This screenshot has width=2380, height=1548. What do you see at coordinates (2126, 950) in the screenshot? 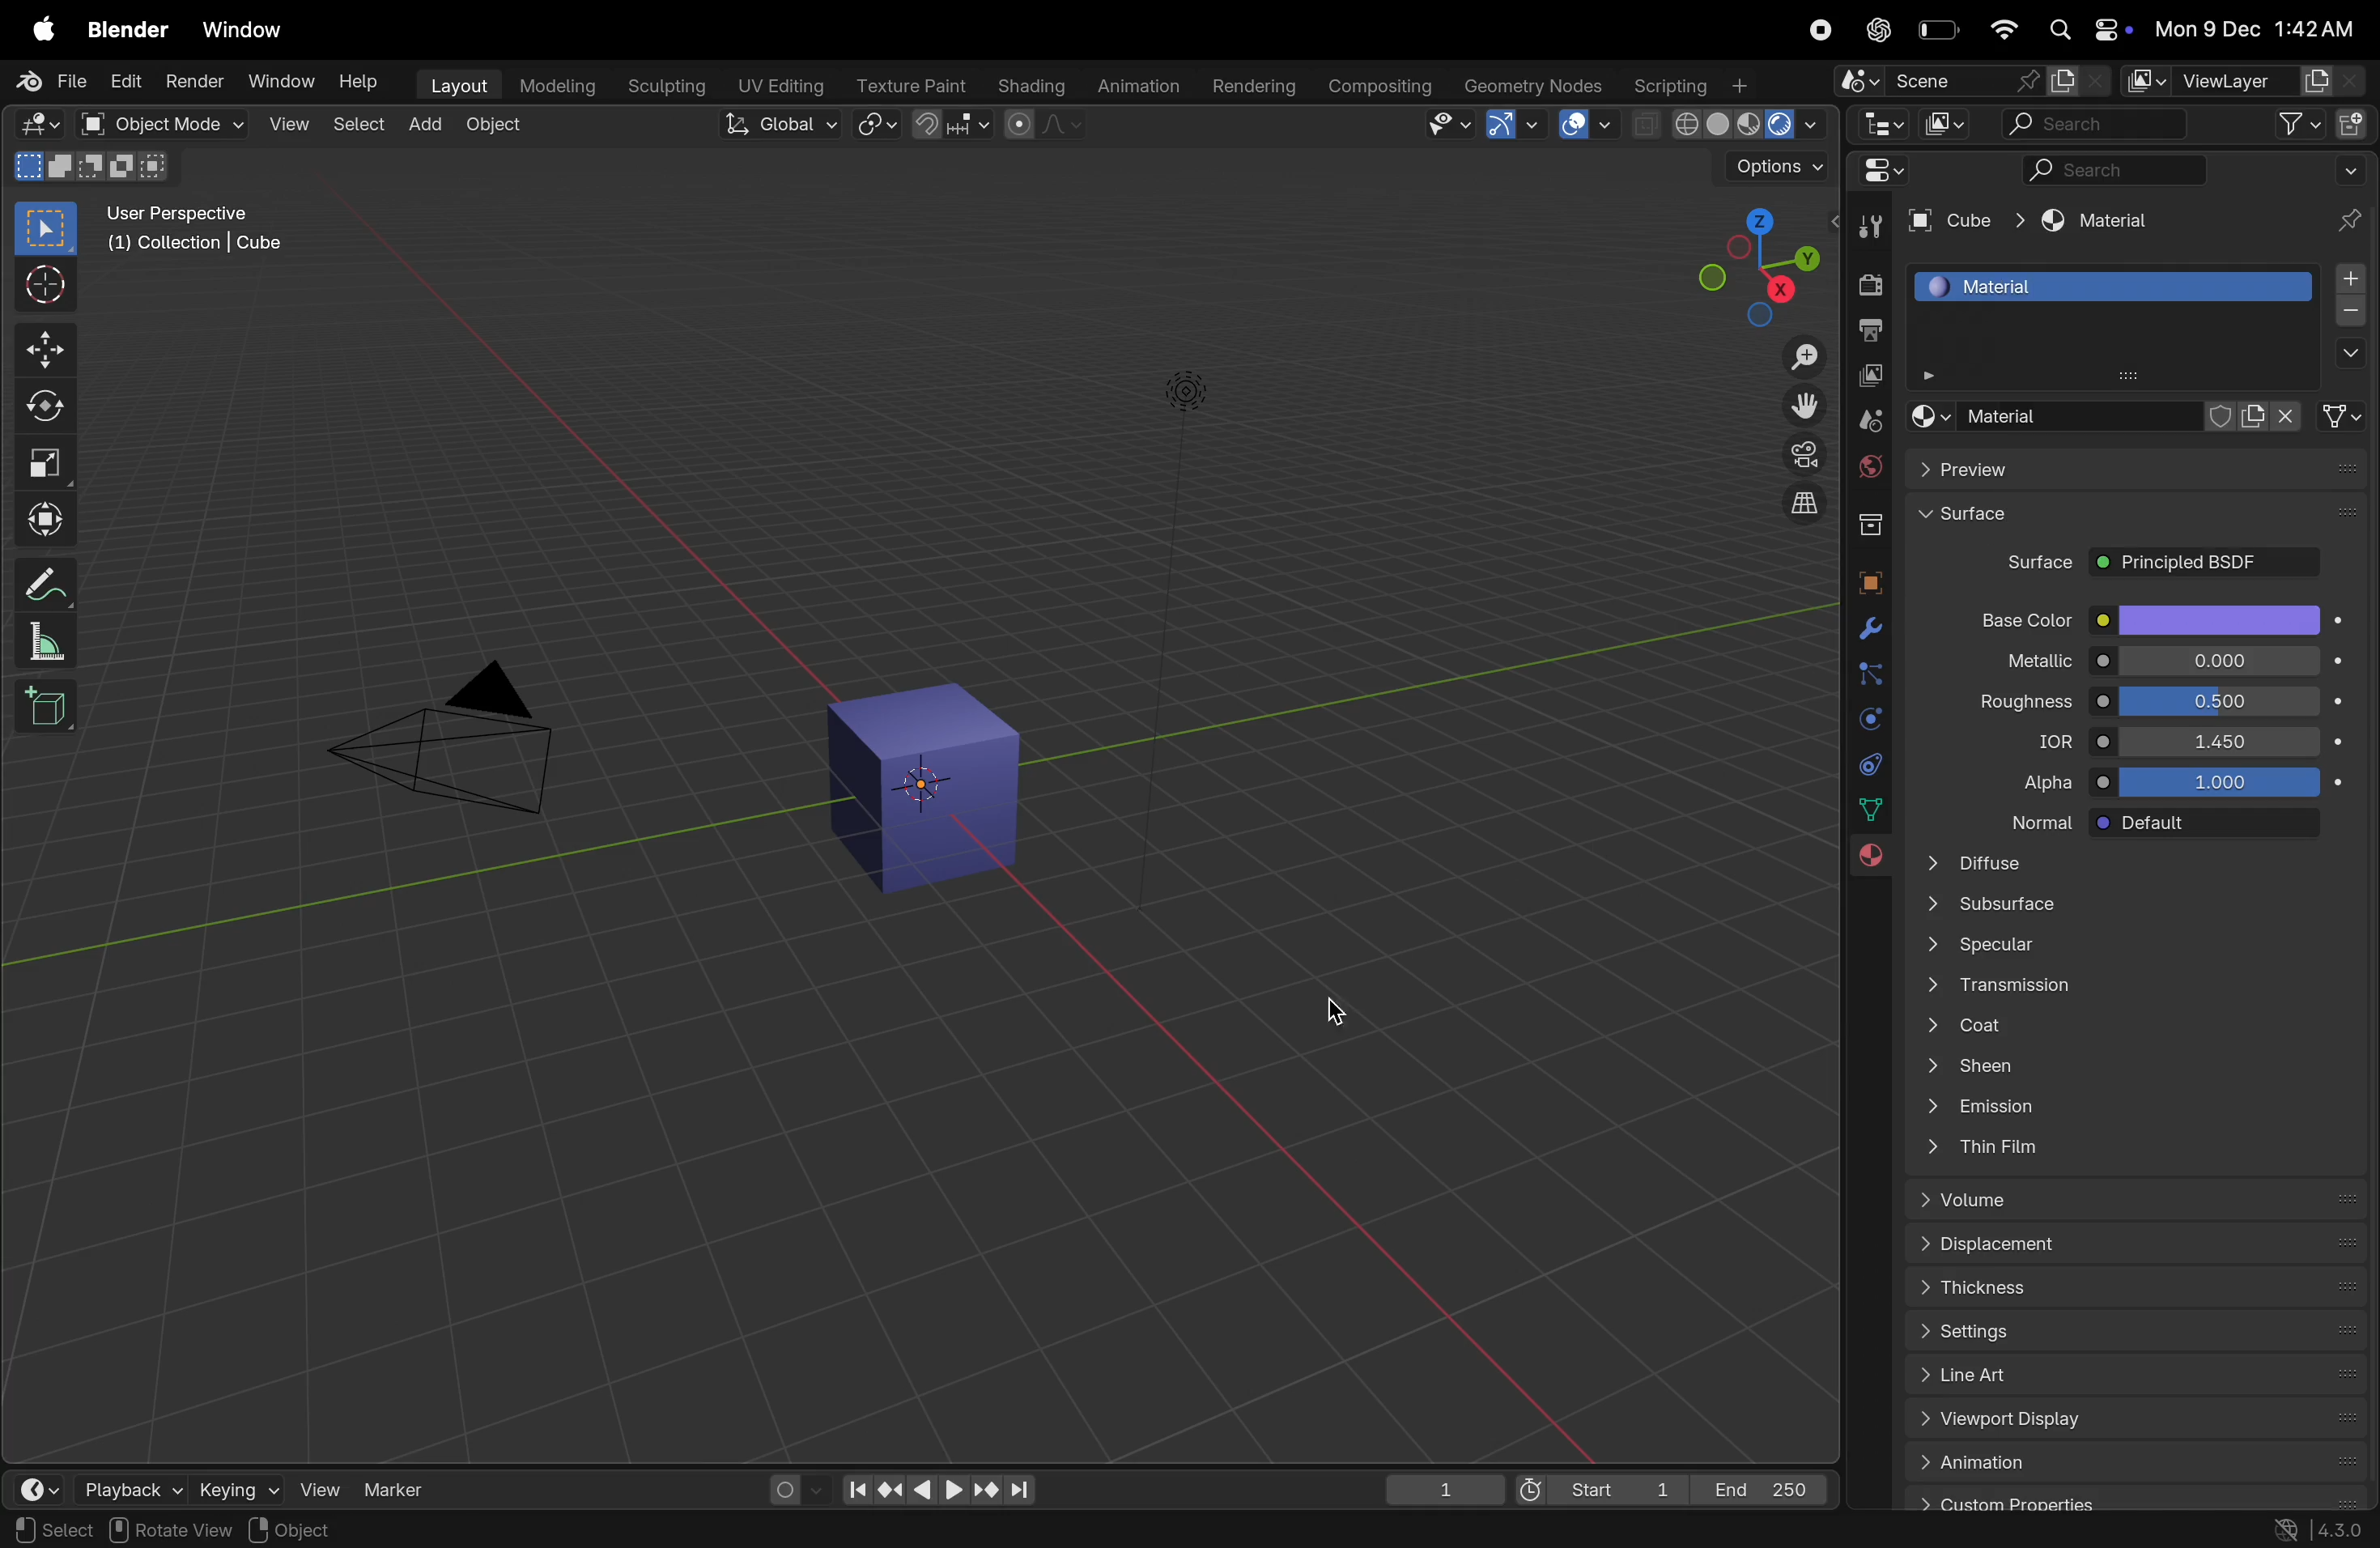
I see `Spectular` at bounding box center [2126, 950].